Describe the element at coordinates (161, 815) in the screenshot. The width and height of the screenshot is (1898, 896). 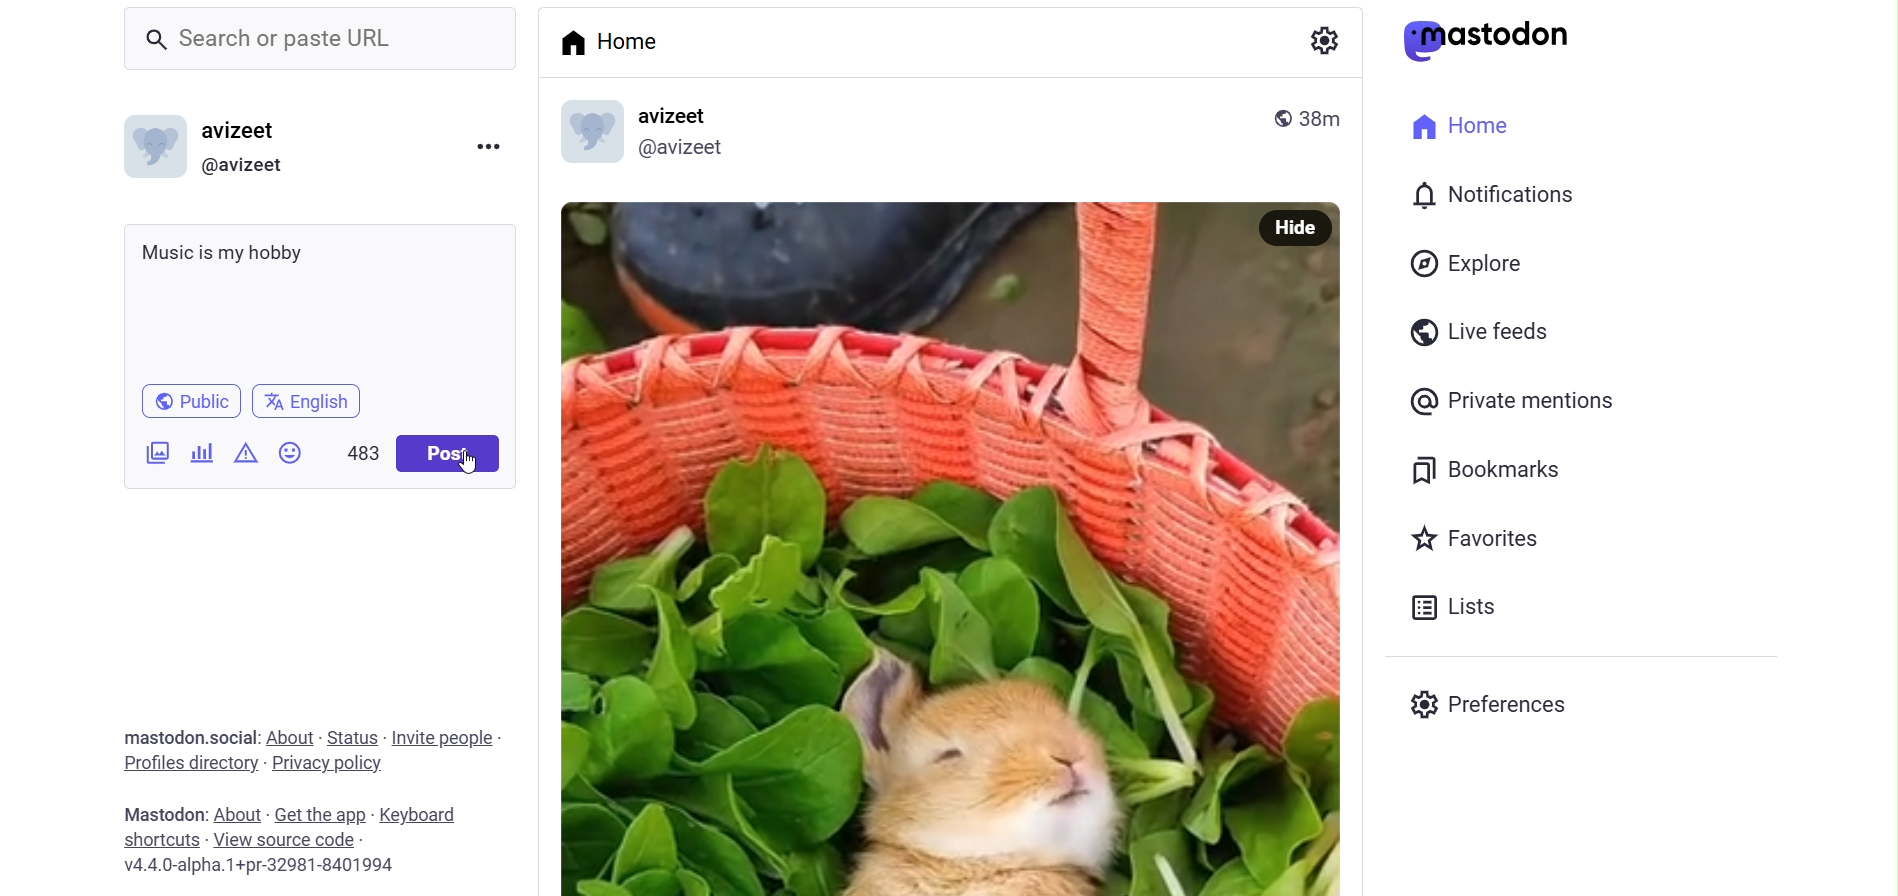
I see `Mastodon` at that location.